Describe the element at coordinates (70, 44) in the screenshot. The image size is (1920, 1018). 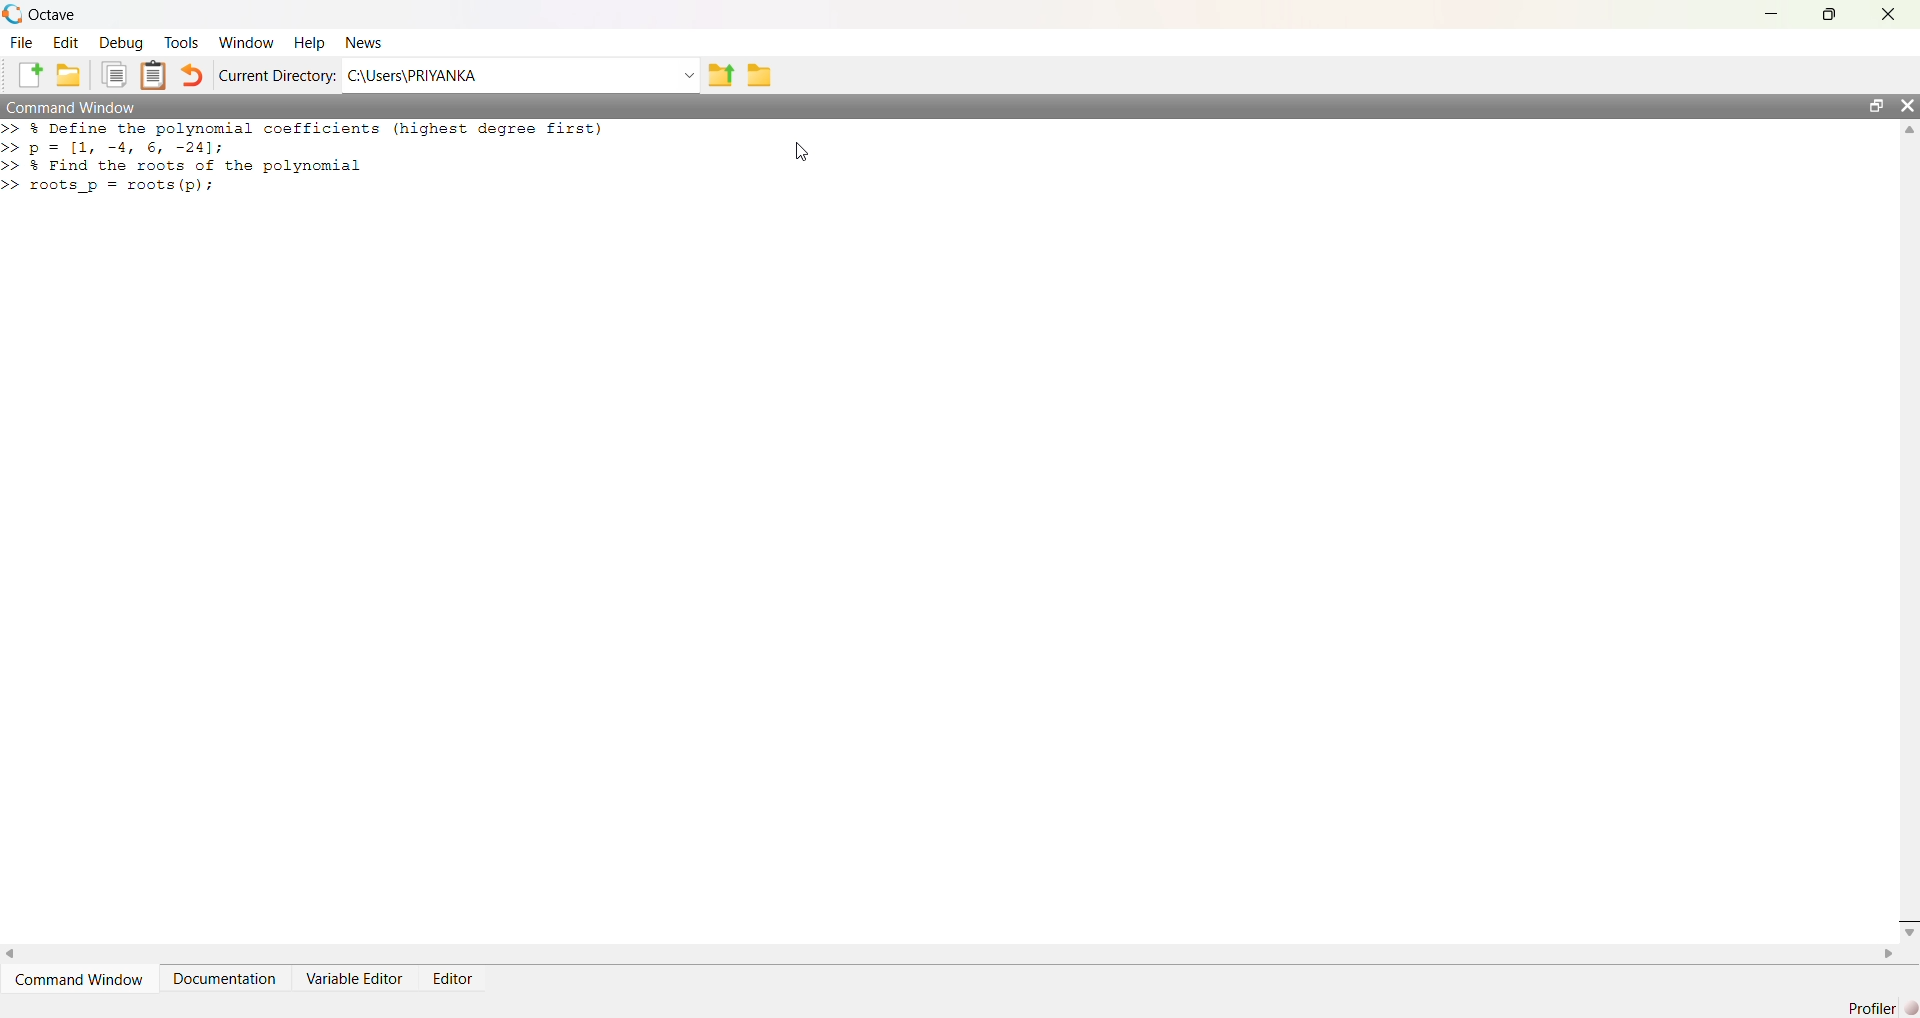
I see `Edit` at that location.